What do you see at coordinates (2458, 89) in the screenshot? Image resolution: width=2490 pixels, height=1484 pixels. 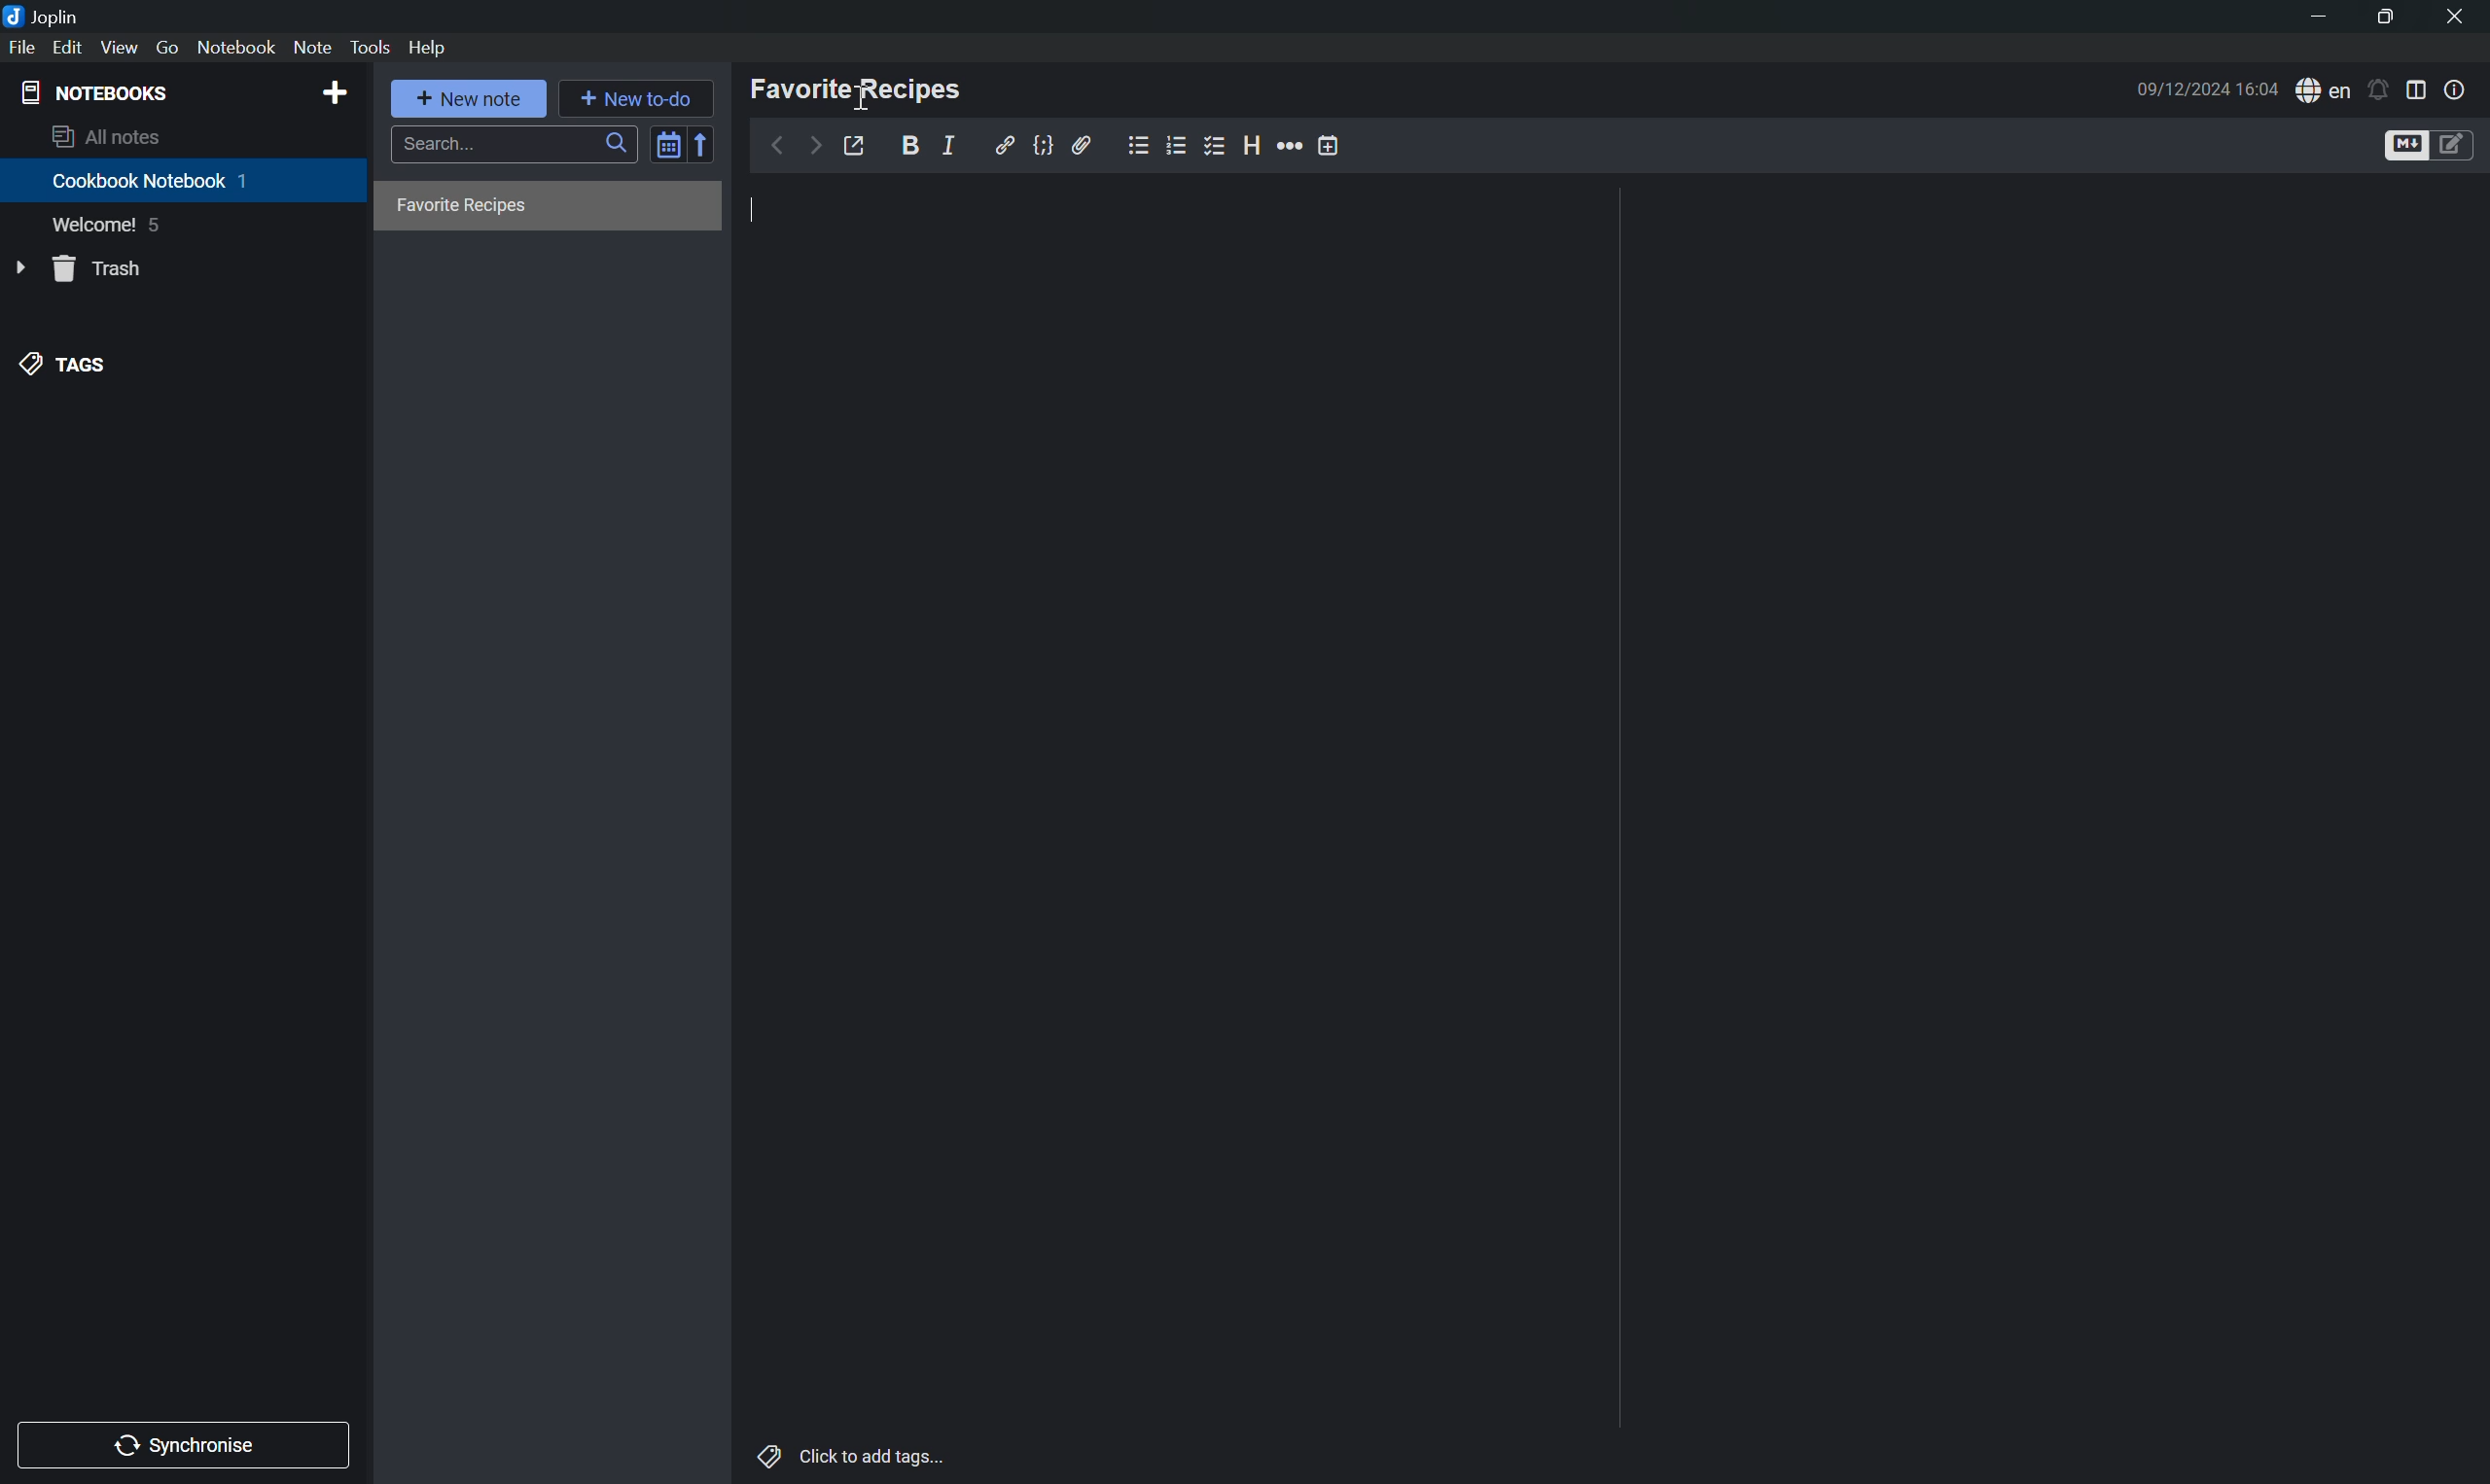 I see `Note properties` at bounding box center [2458, 89].